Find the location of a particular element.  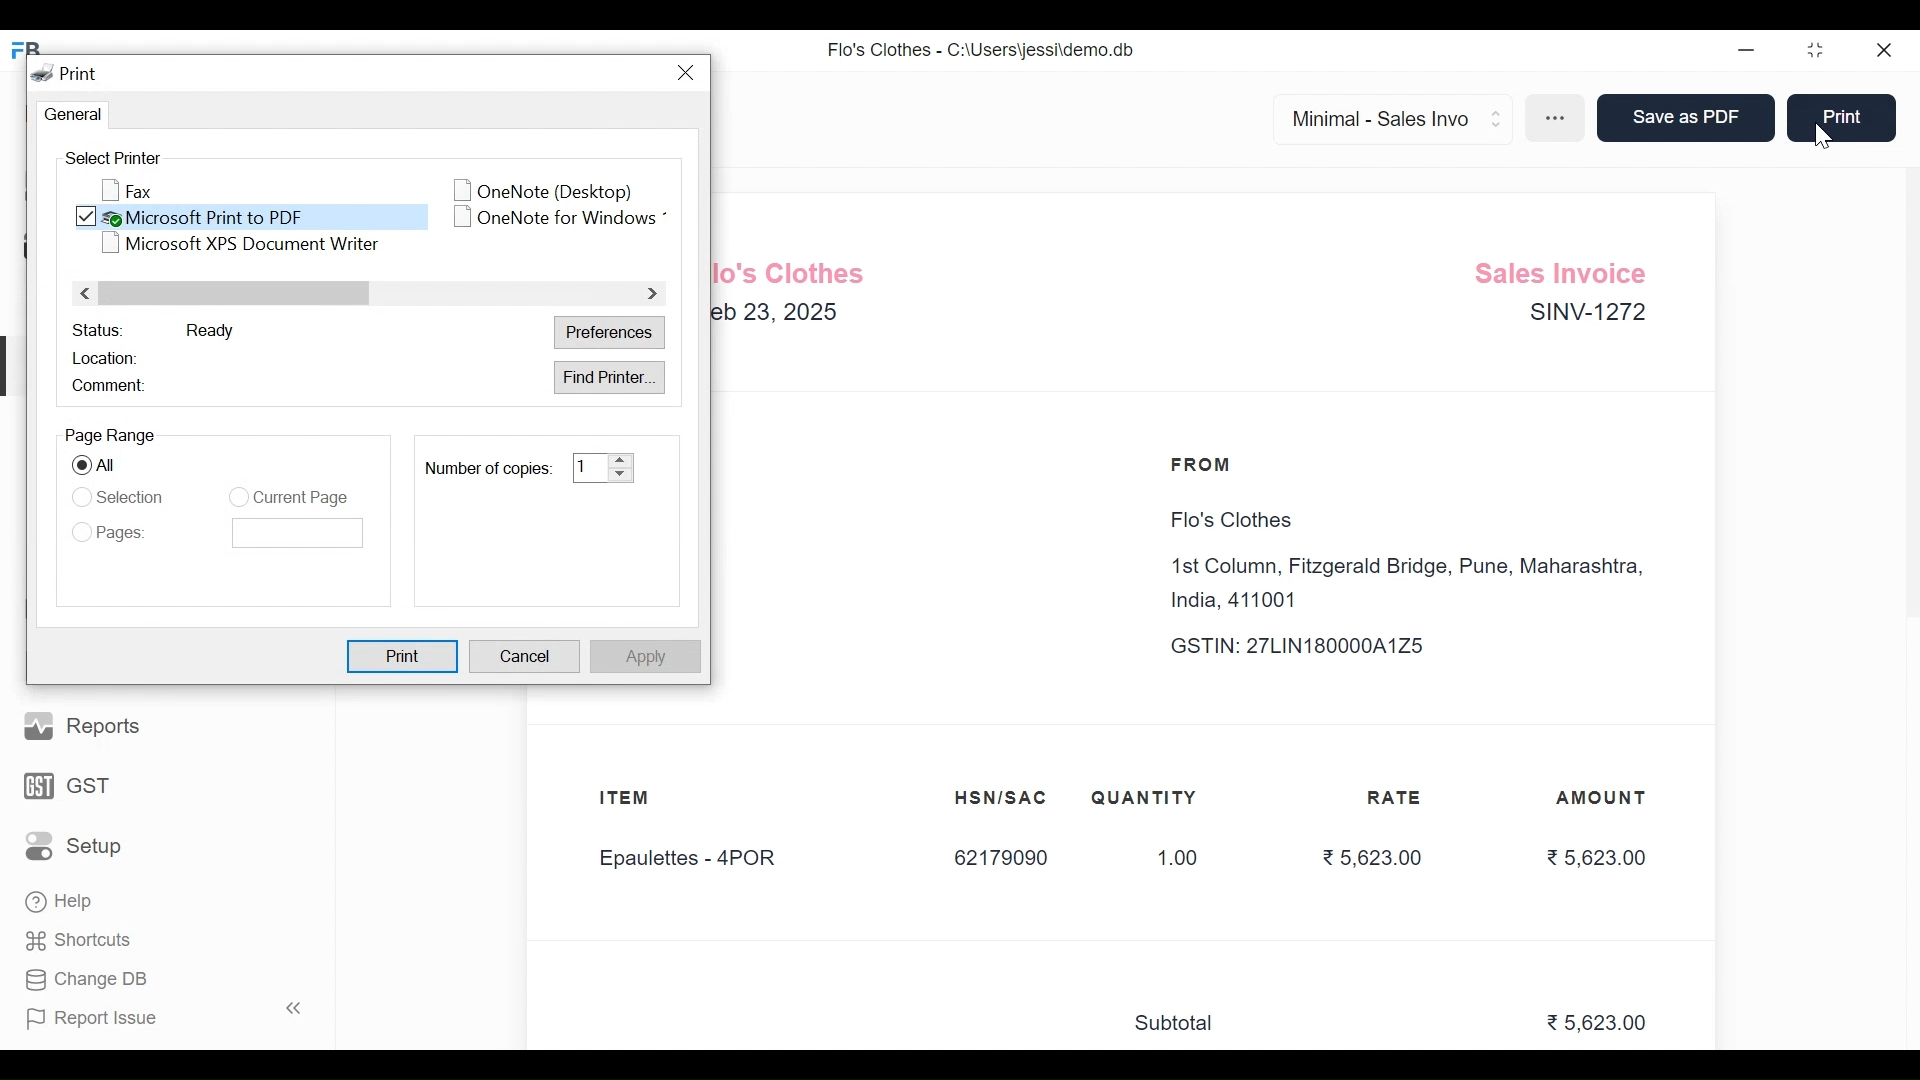

Select Printer is located at coordinates (110, 158).